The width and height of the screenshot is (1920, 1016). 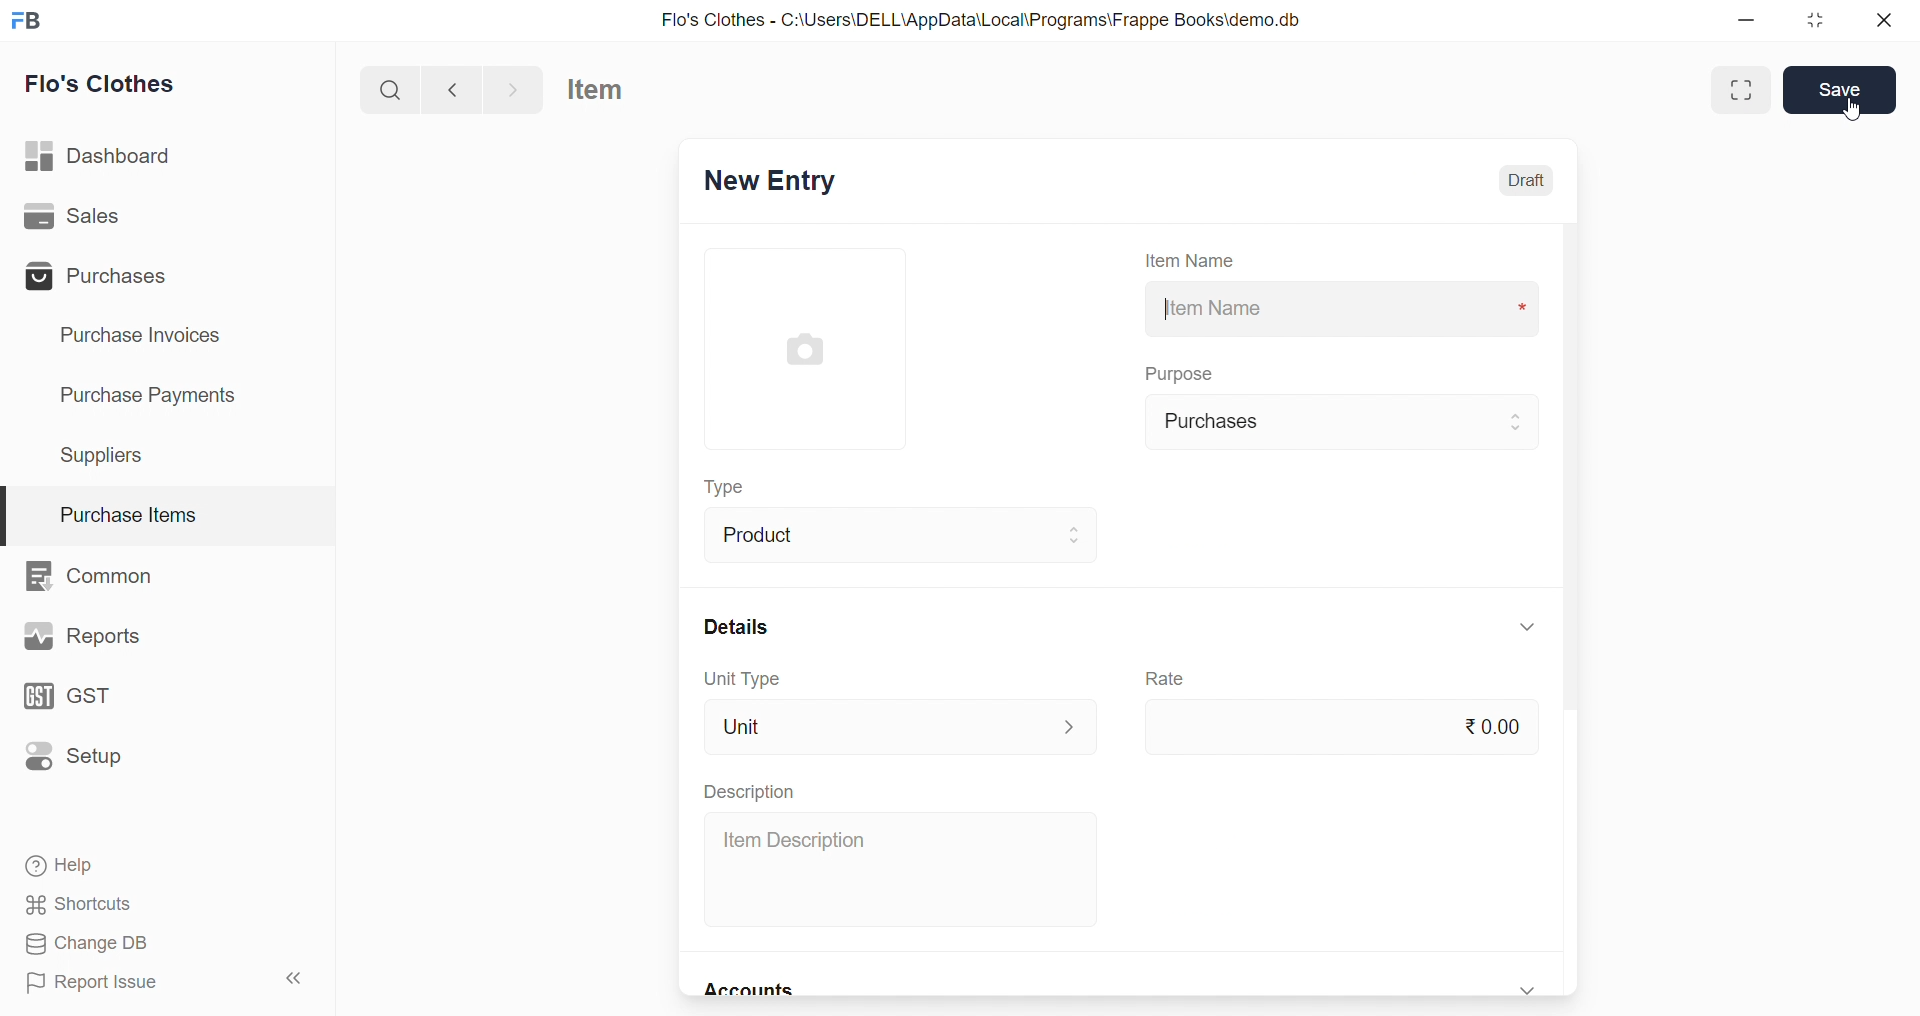 What do you see at coordinates (102, 276) in the screenshot?
I see `Purchases` at bounding box center [102, 276].